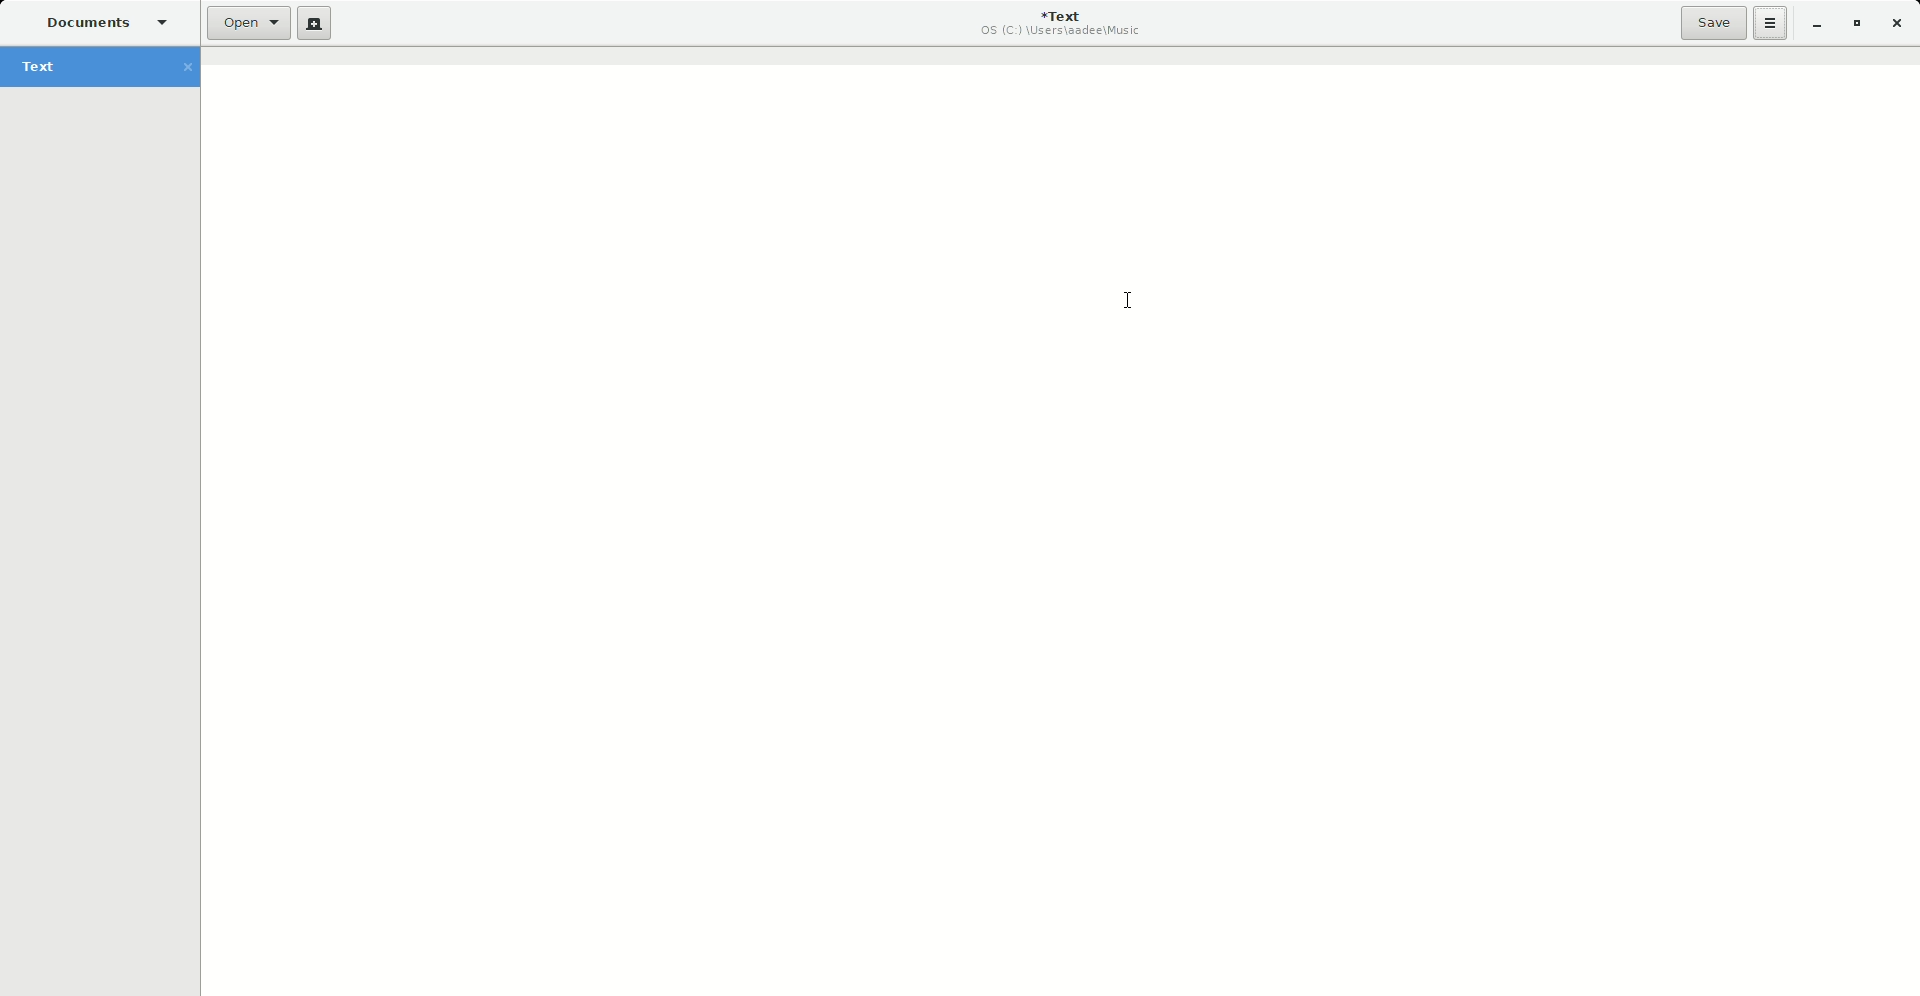 This screenshot has height=996, width=1920. Describe the element at coordinates (1816, 23) in the screenshot. I see `Minimize` at that location.